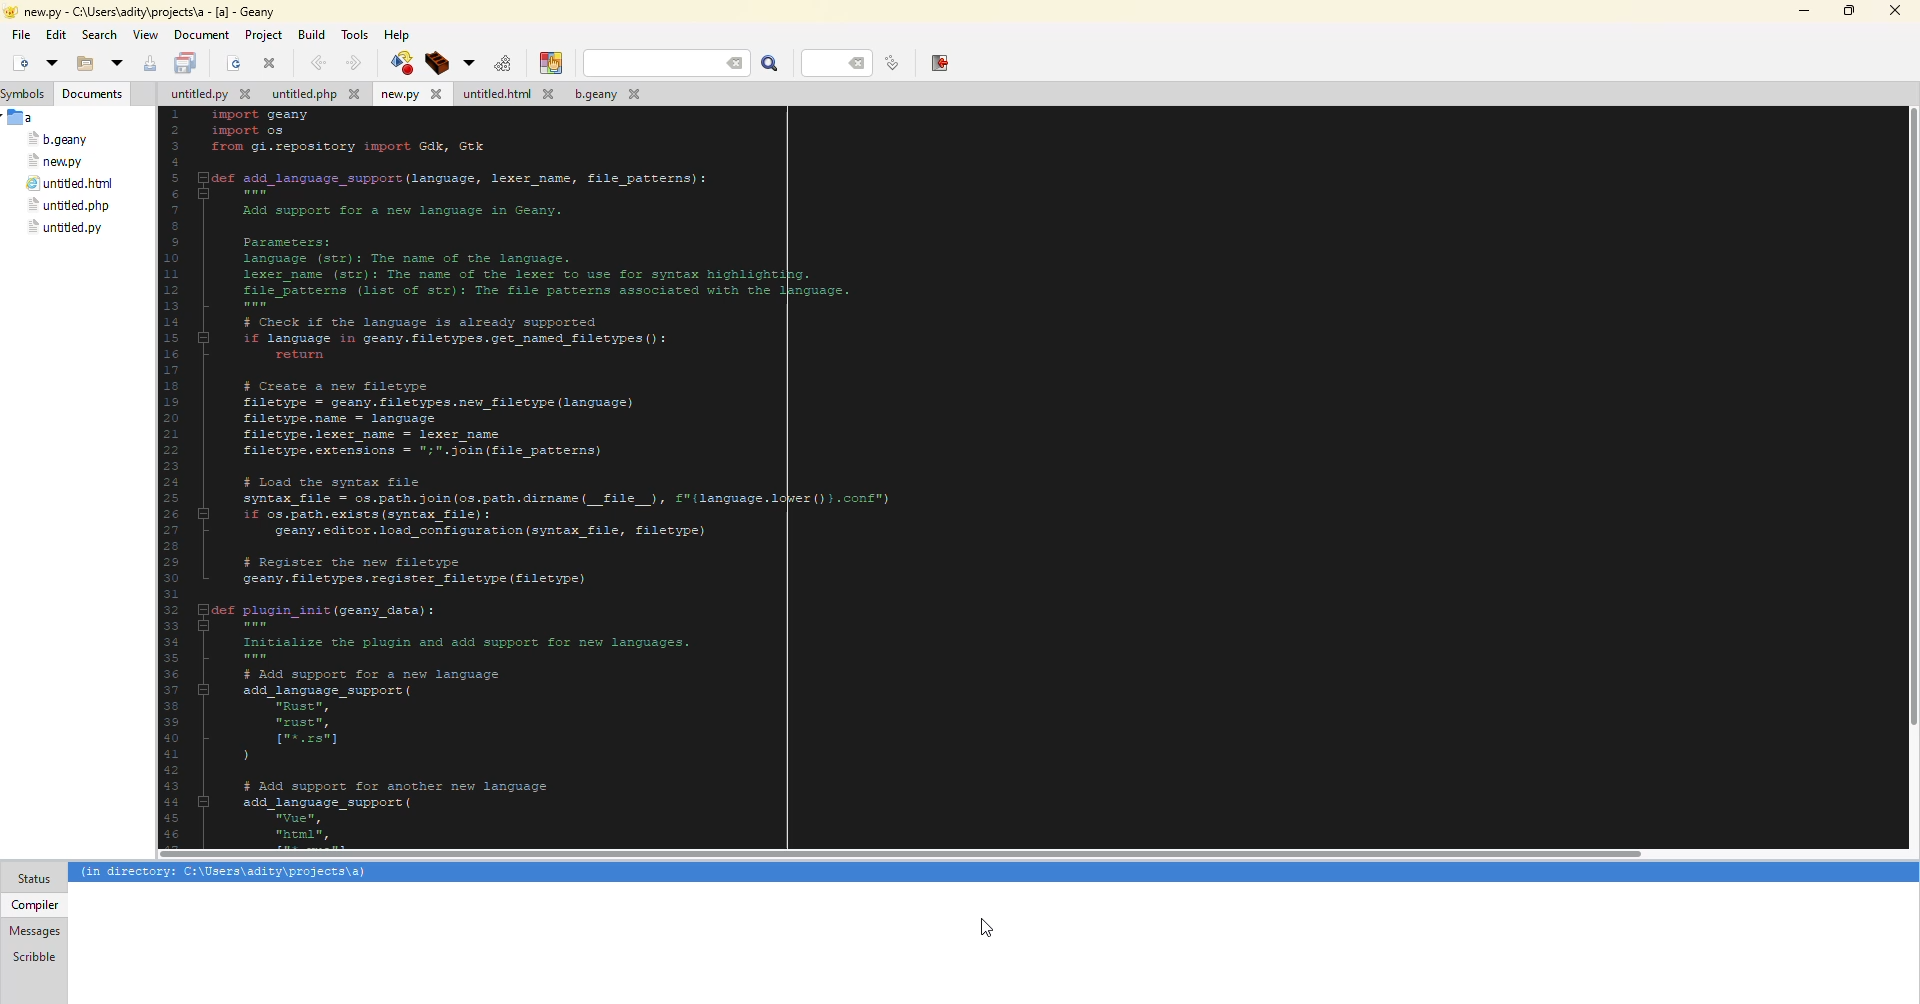 This screenshot has width=1920, height=1004. Describe the element at coordinates (356, 63) in the screenshot. I see `forward` at that location.